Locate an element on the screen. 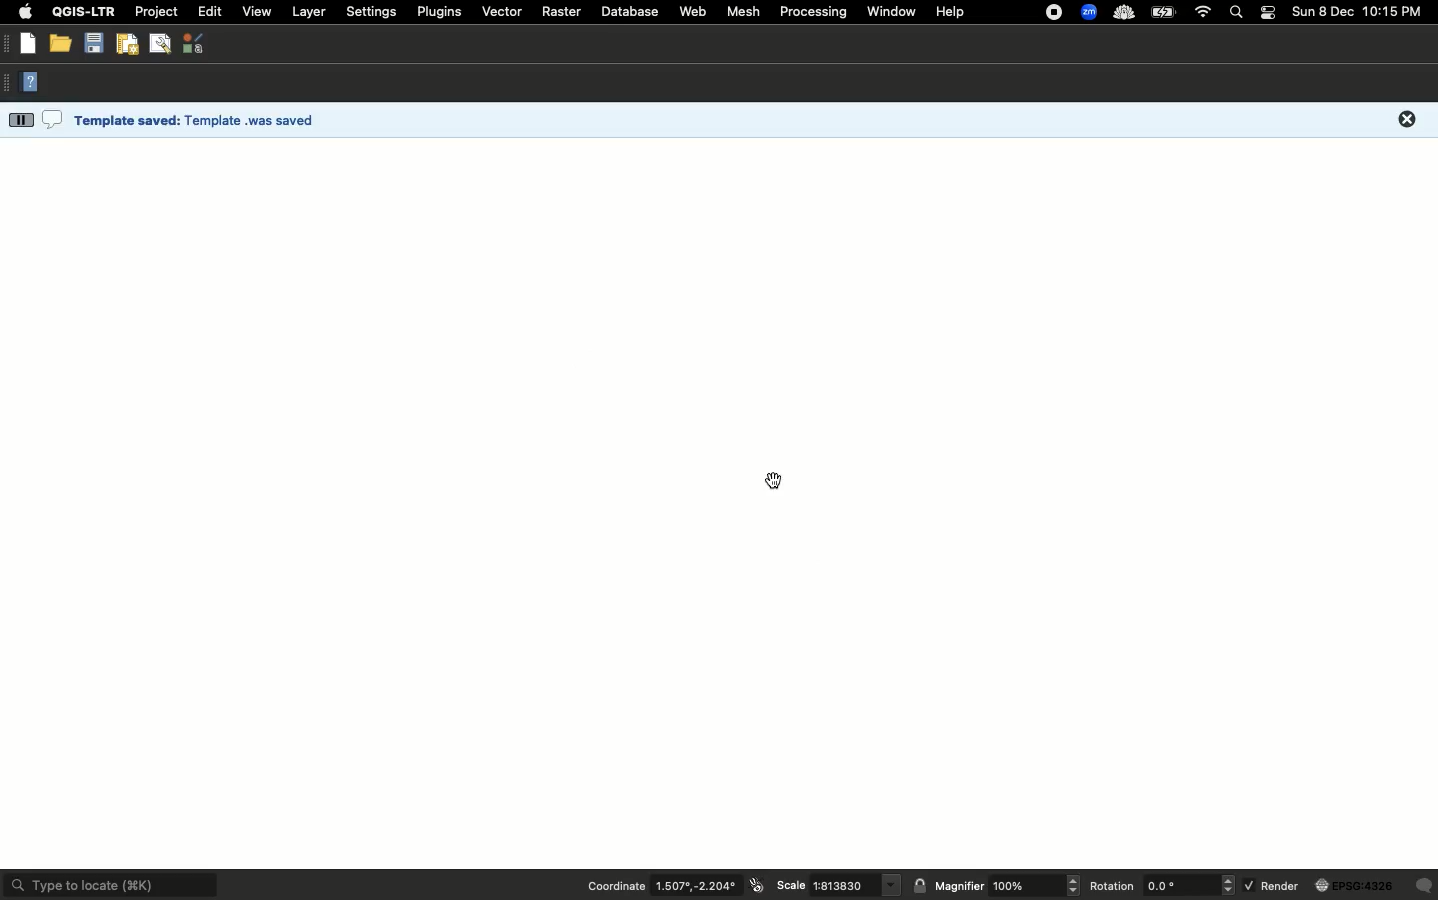  lock is located at coordinates (922, 885).